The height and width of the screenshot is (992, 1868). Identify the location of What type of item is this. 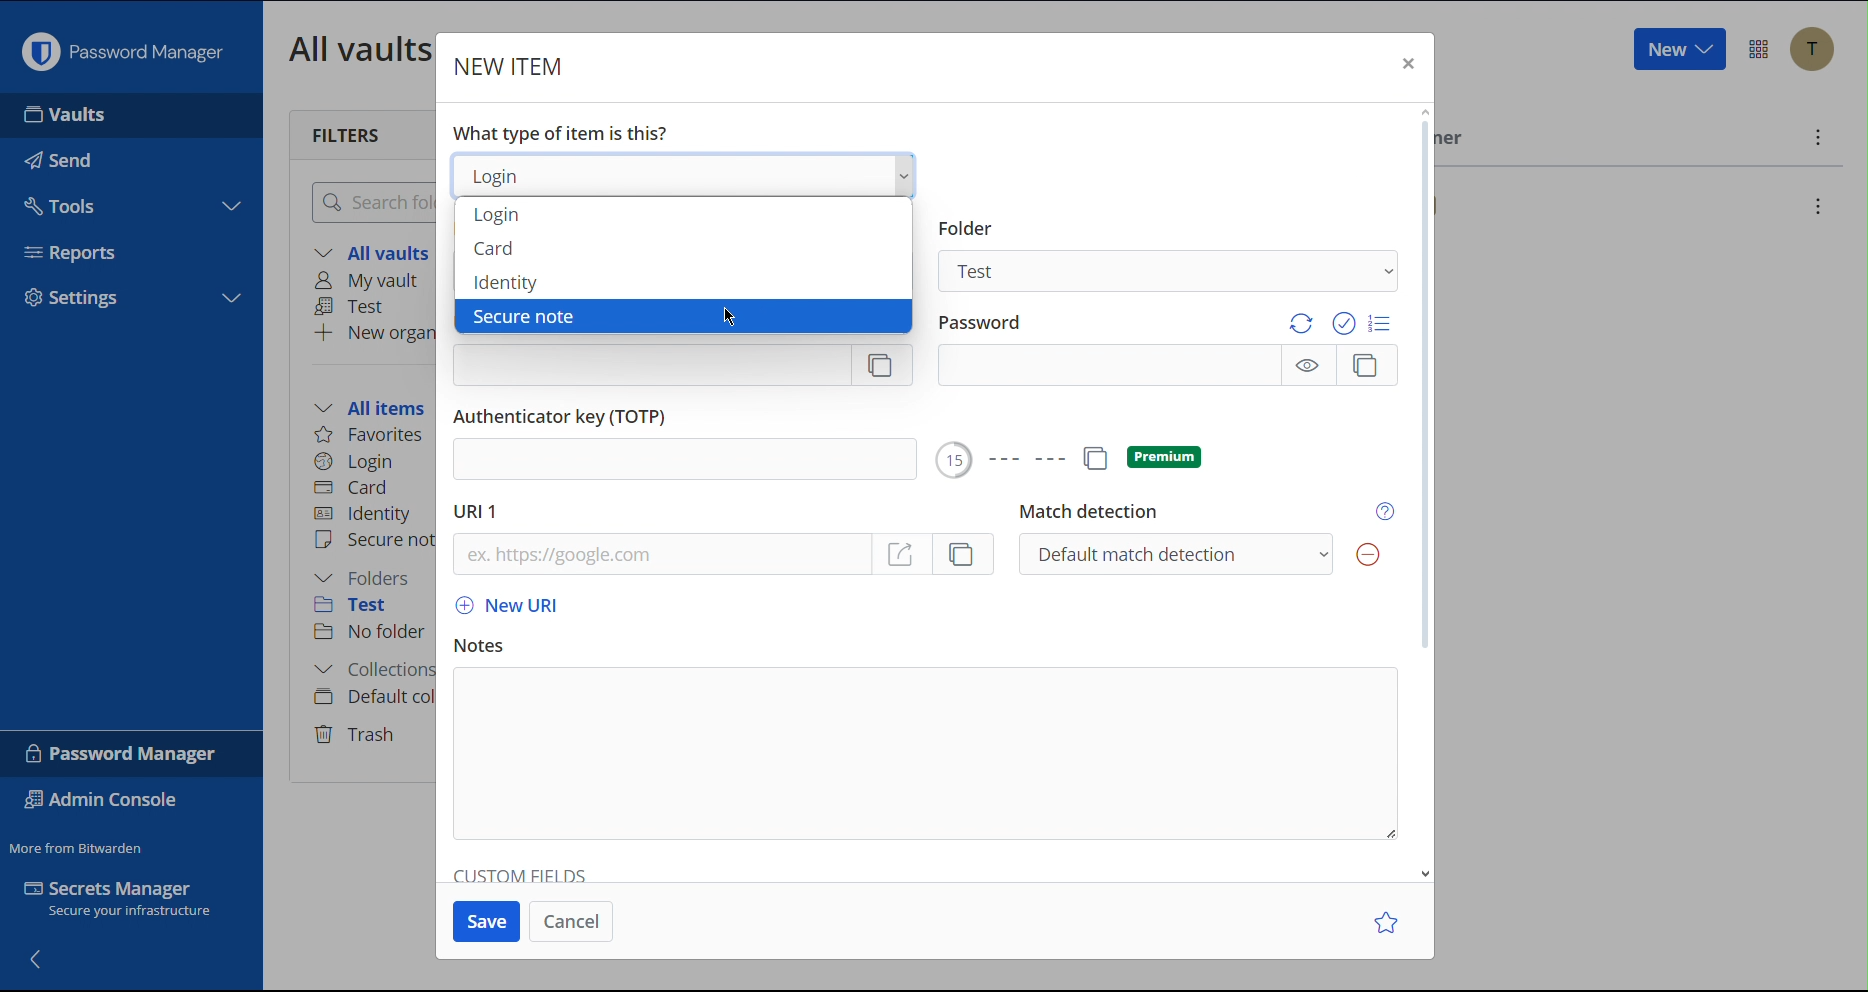
(559, 133).